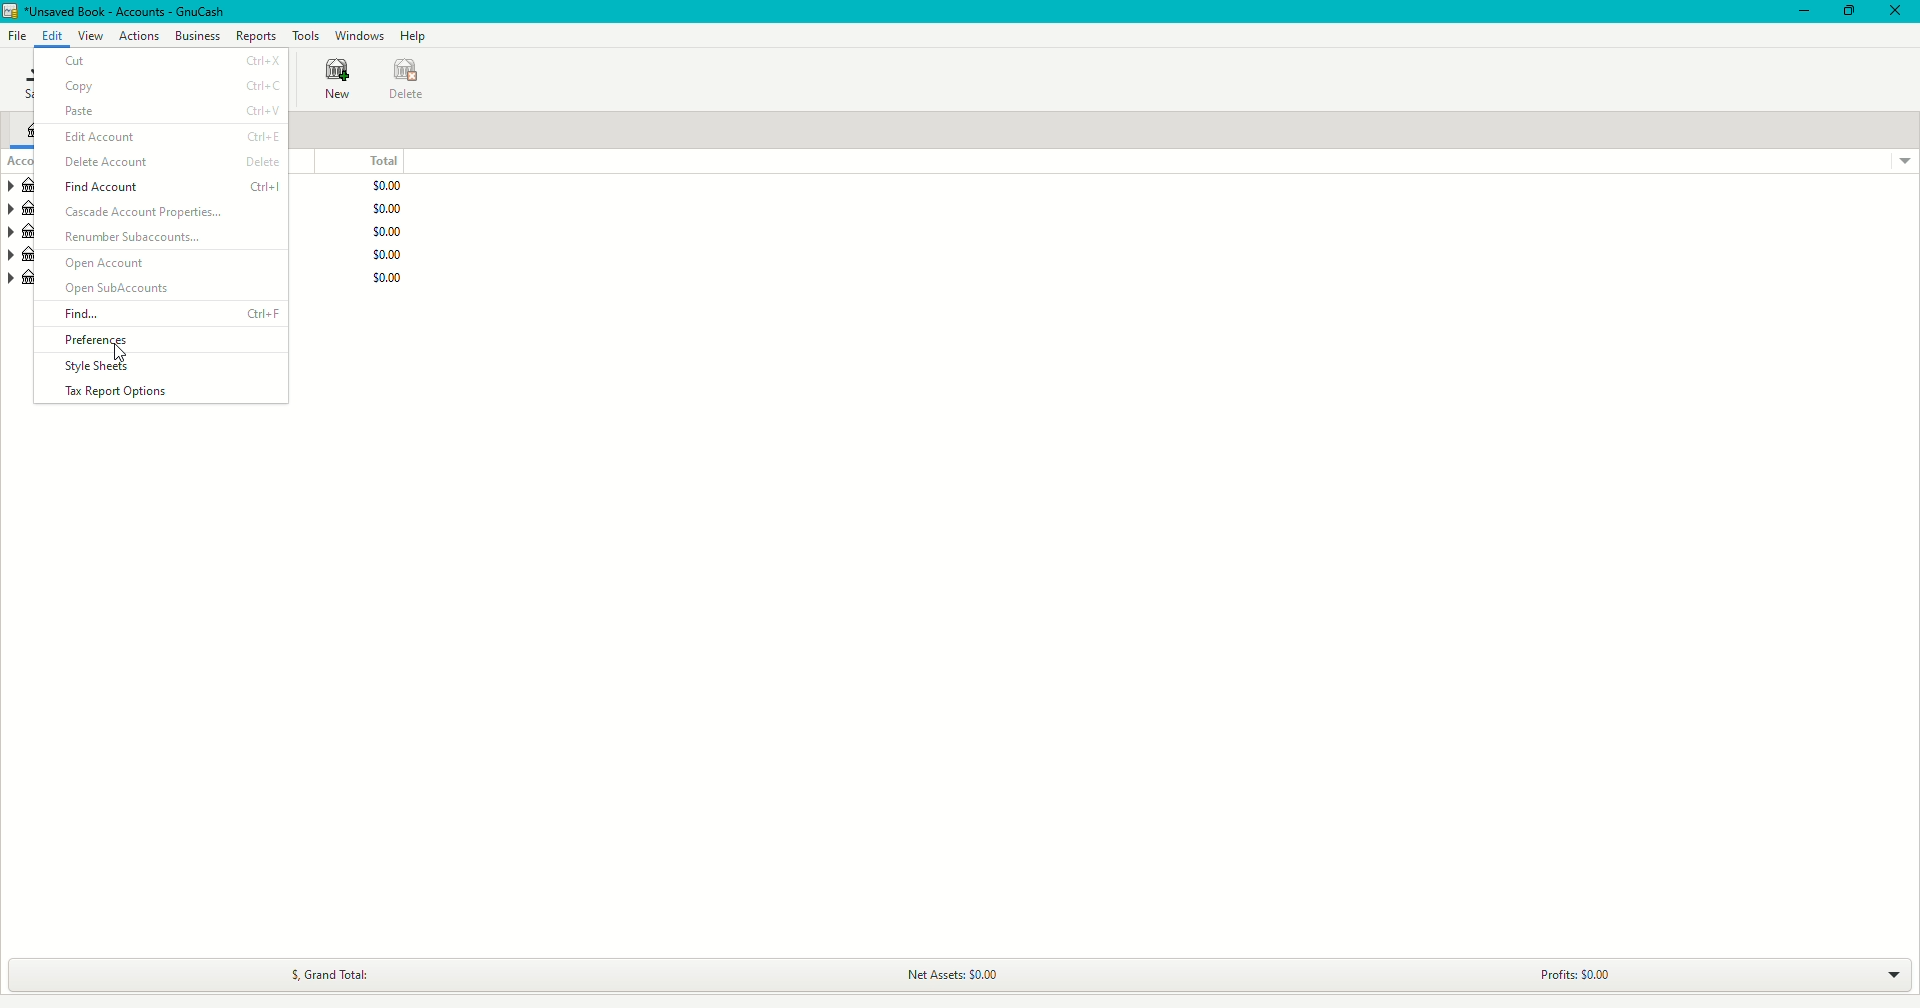 Image resolution: width=1920 pixels, height=1008 pixels. I want to click on Copy, so click(168, 85).